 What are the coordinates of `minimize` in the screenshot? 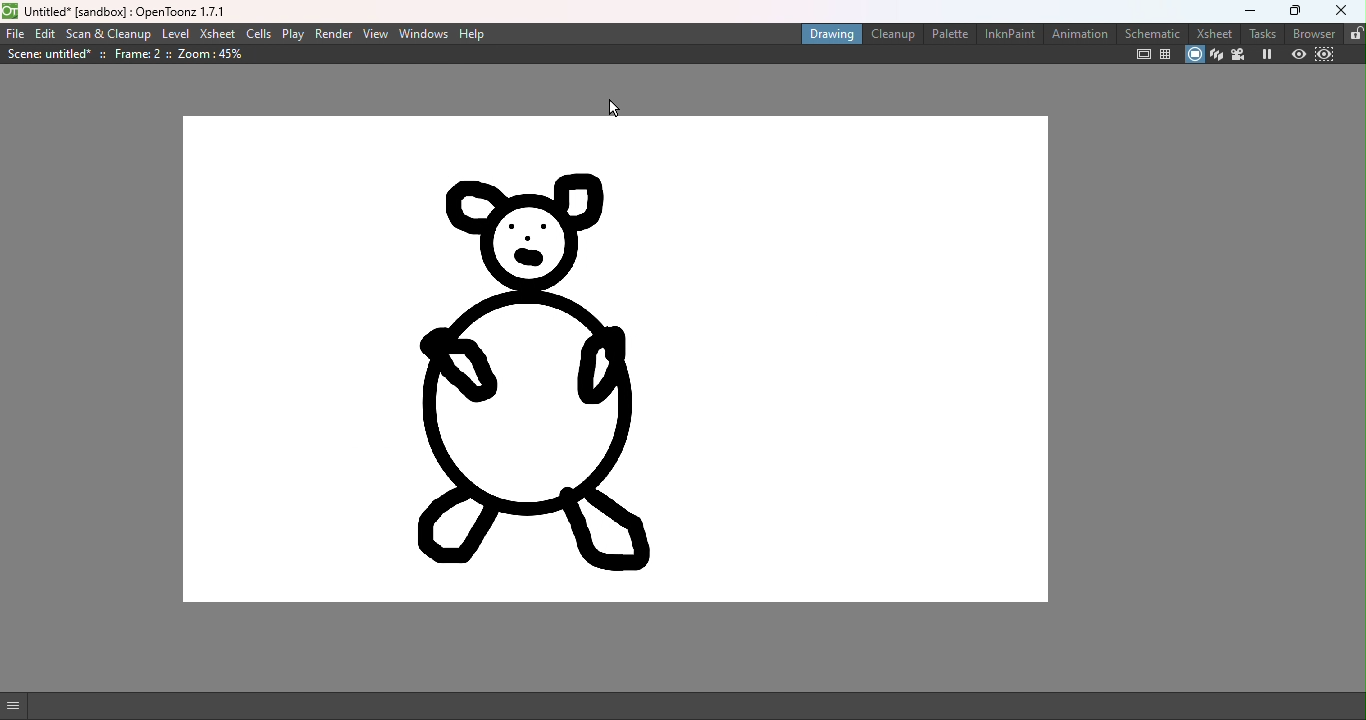 It's located at (1248, 12).